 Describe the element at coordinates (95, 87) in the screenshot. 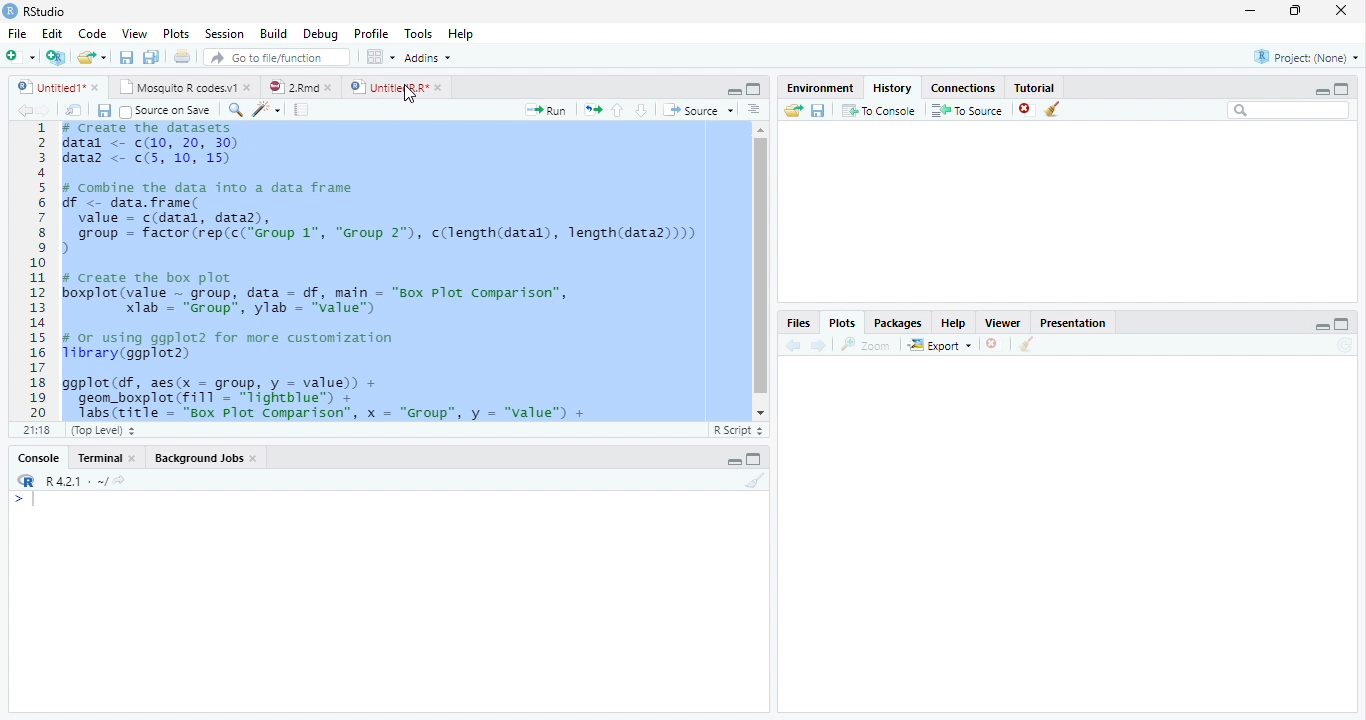

I see `close` at that location.